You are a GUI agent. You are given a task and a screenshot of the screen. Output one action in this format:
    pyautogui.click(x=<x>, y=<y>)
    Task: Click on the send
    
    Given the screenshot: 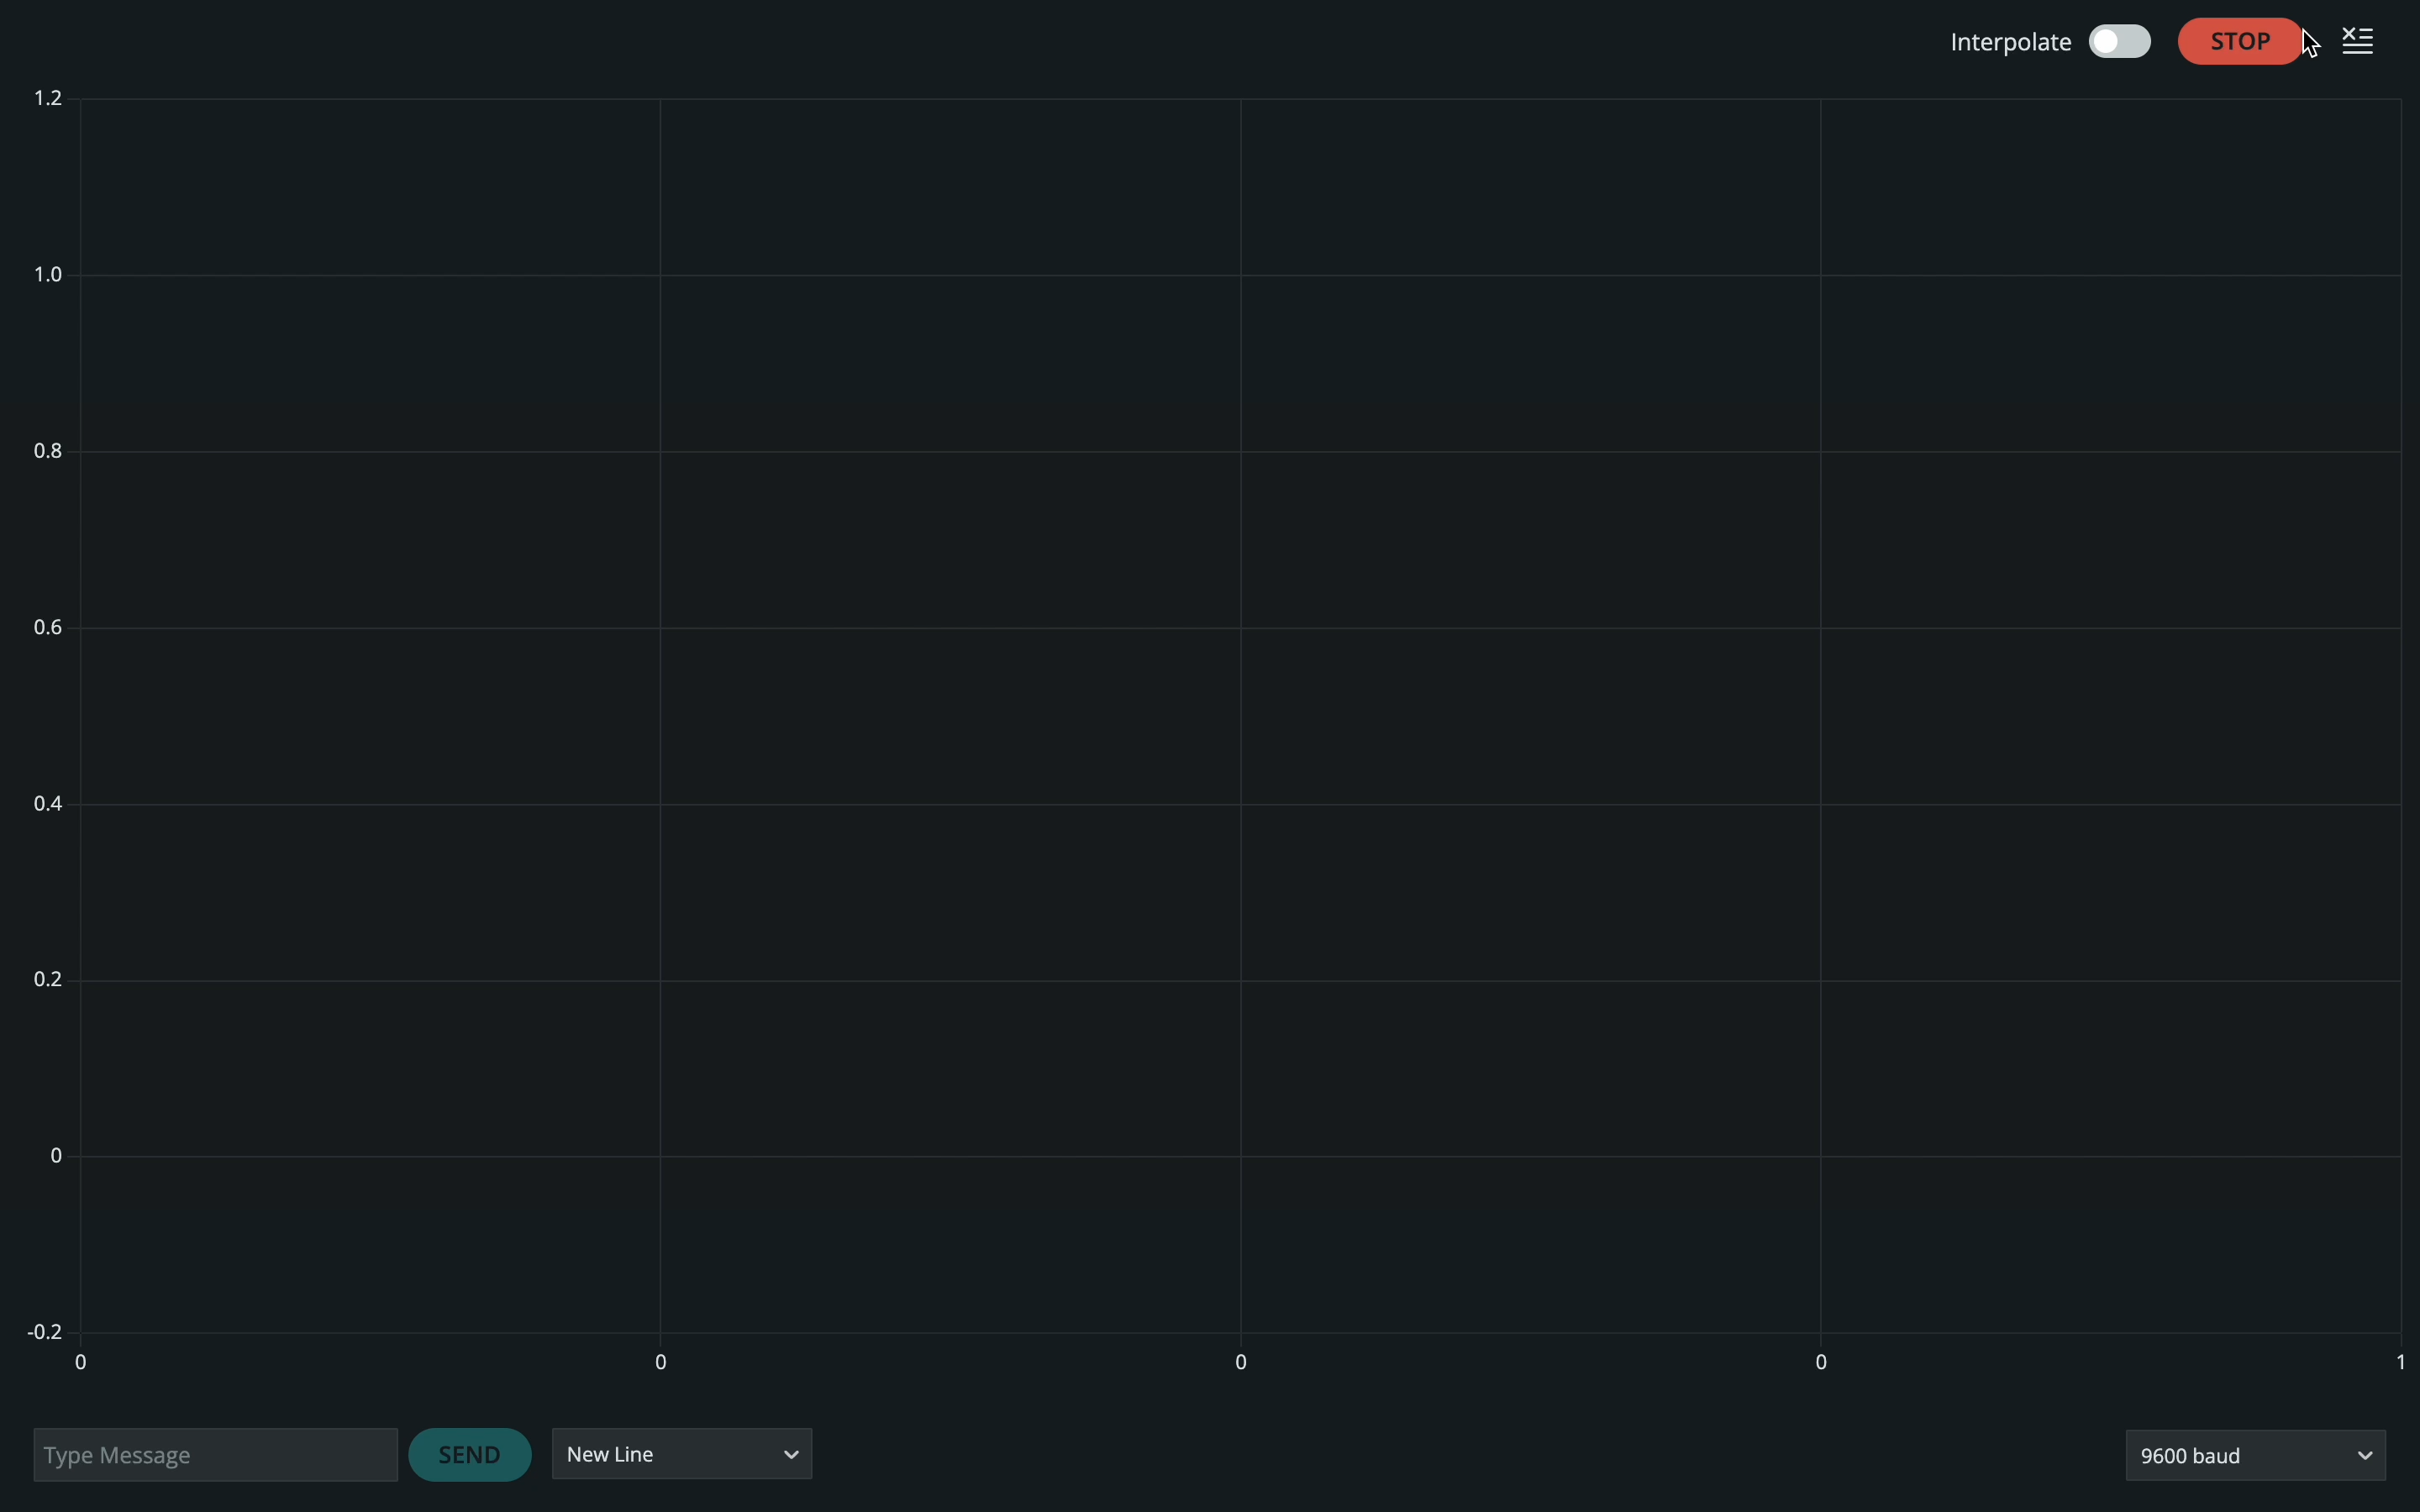 What is the action you would take?
    pyautogui.click(x=472, y=1455)
    